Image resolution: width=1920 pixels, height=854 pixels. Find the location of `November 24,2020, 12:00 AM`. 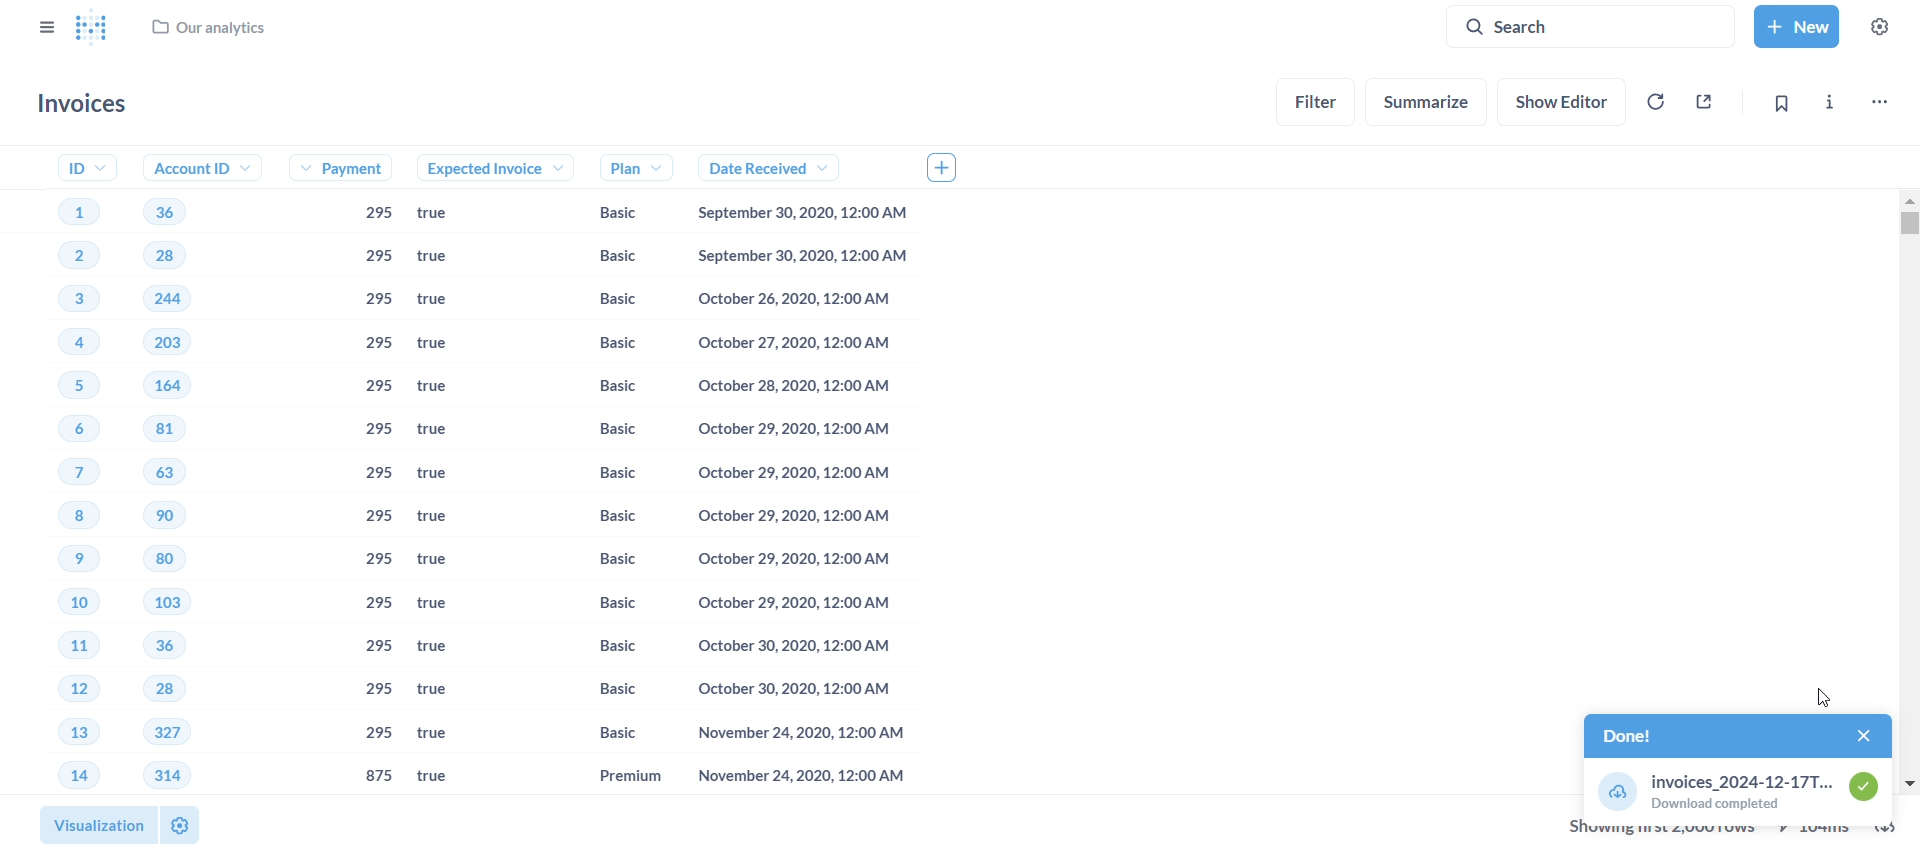

November 24,2020, 12:00 AM is located at coordinates (789, 735).